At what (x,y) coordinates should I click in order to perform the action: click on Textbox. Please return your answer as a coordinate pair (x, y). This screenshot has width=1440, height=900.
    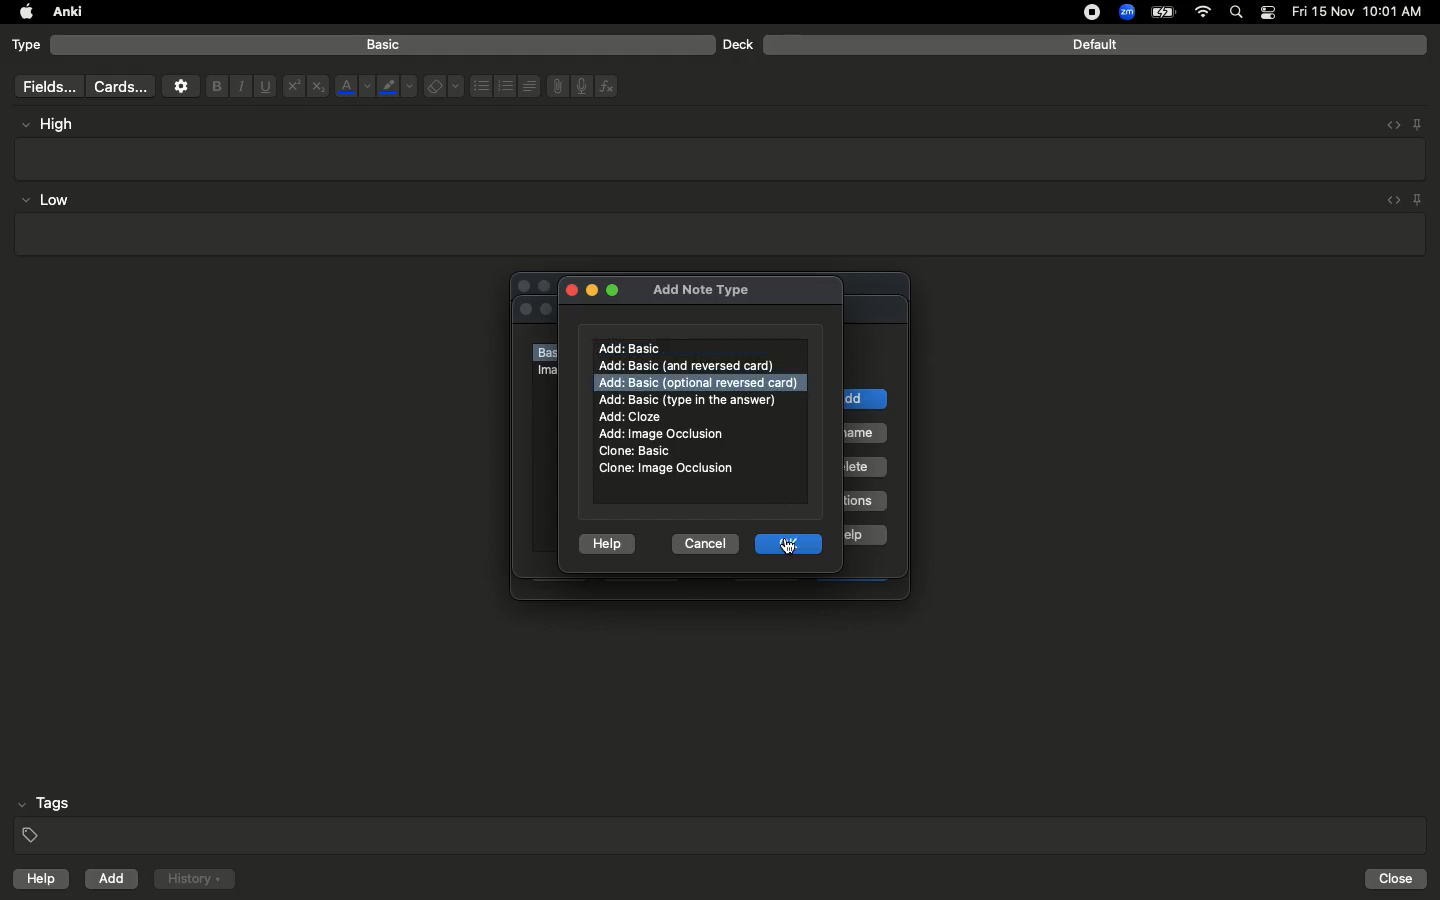
    Looking at the image, I should click on (722, 158).